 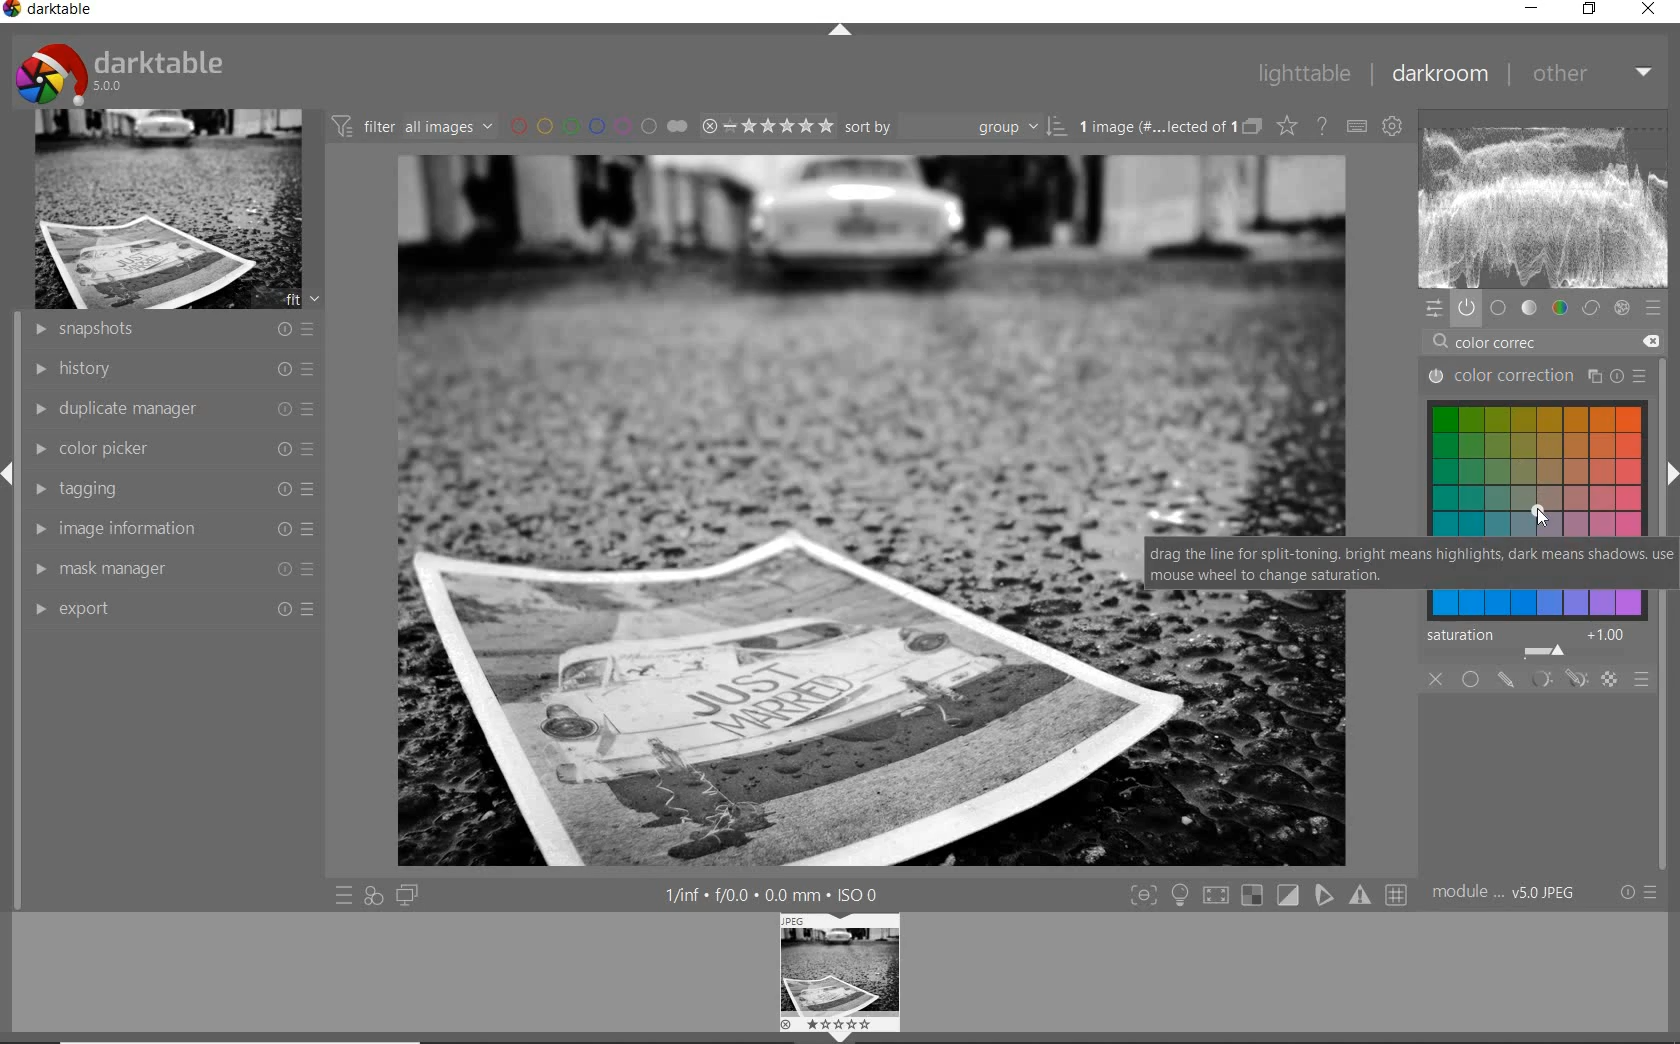 What do you see at coordinates (597, 124) in the screenshot?
I see `filter by image color lebel` at bounding box center [597, 124].